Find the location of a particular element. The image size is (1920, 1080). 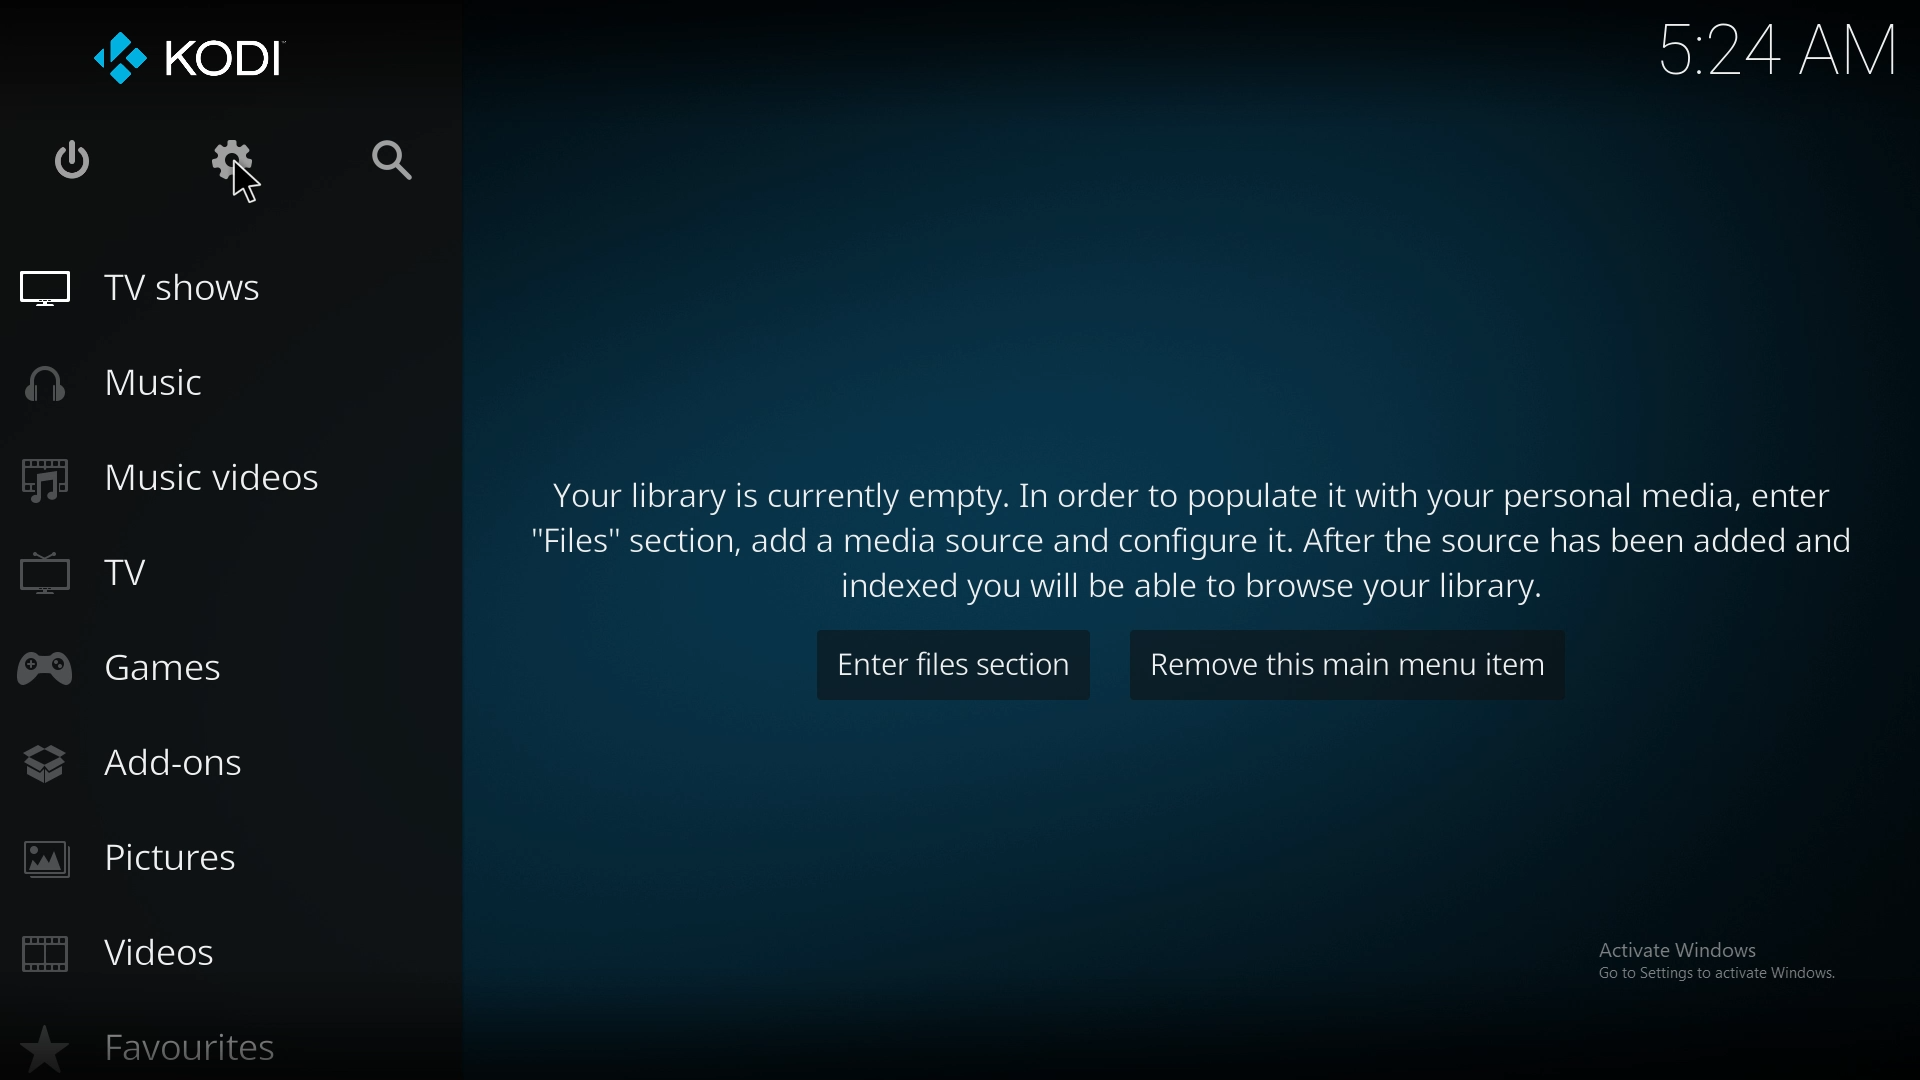

games is located at coordinates (151, 674).